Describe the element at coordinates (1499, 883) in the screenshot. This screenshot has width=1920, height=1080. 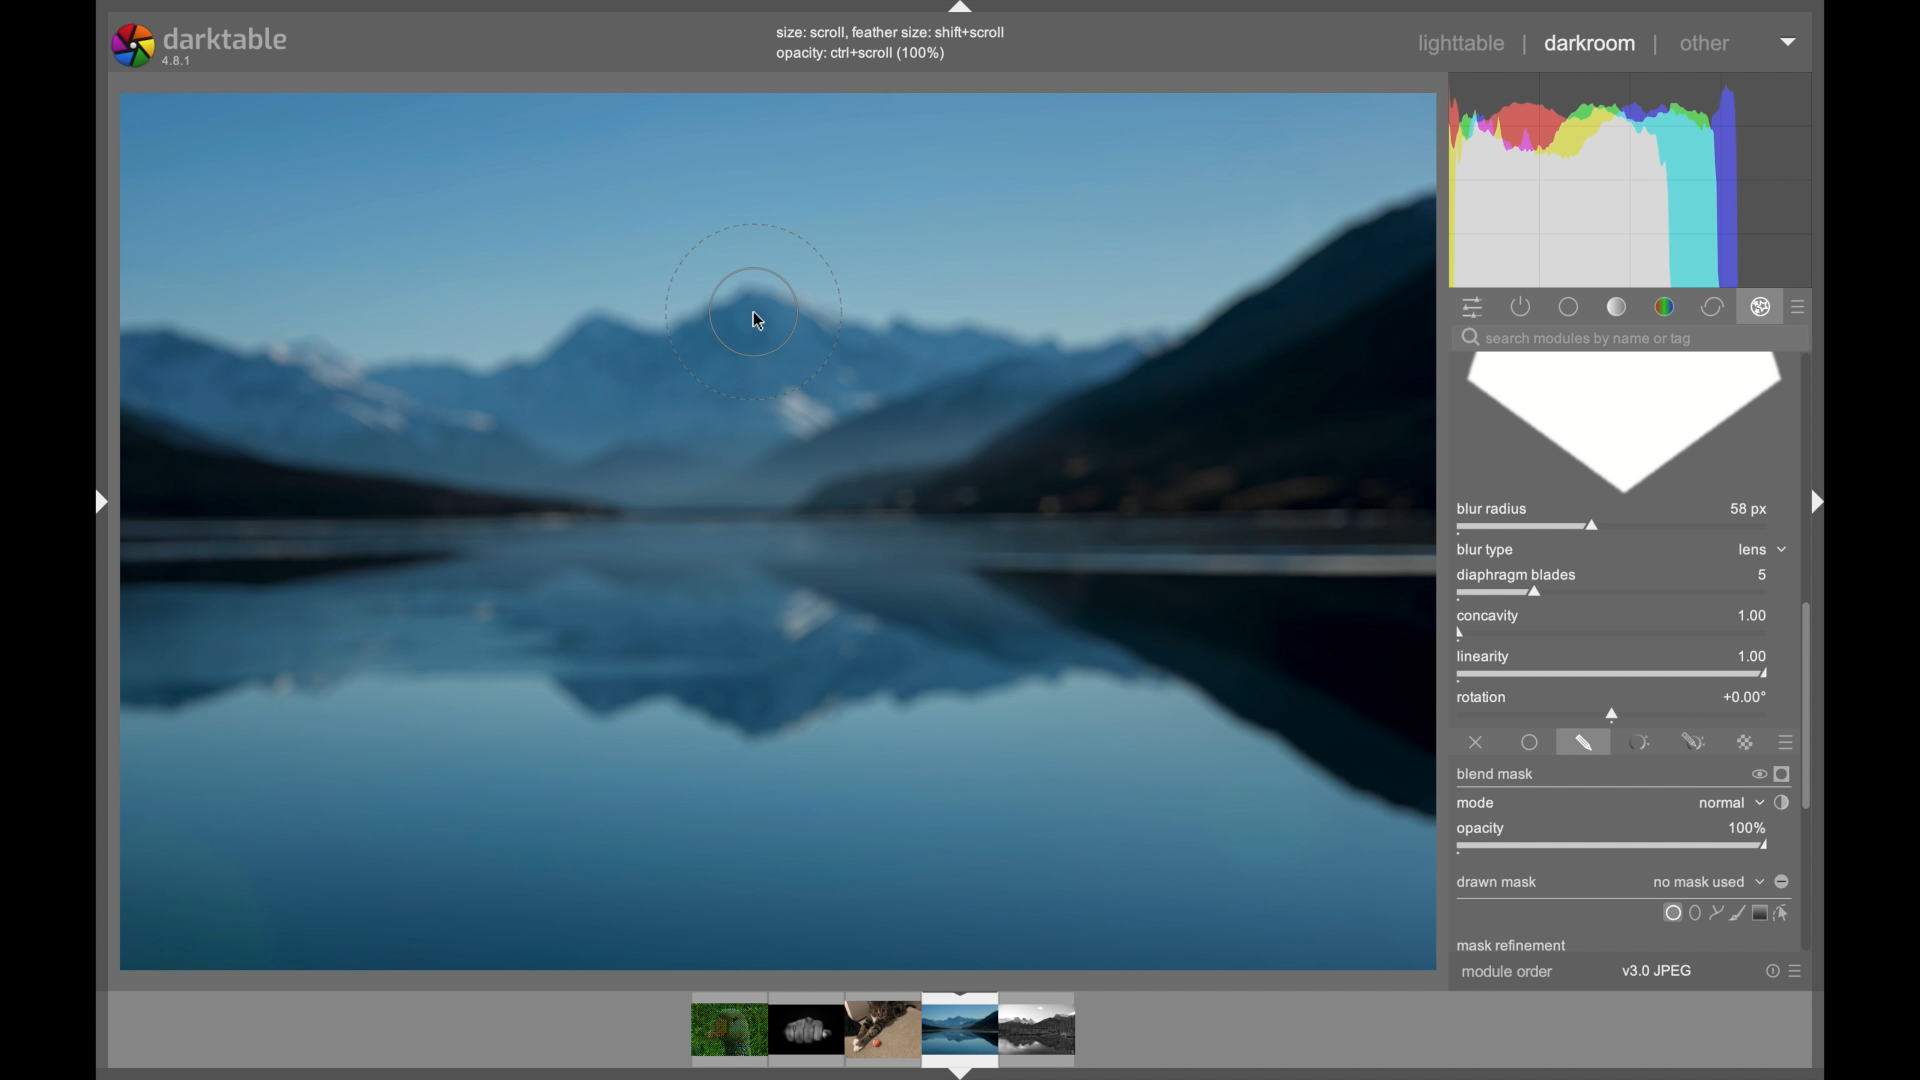
I see `drawn mask` at that location.